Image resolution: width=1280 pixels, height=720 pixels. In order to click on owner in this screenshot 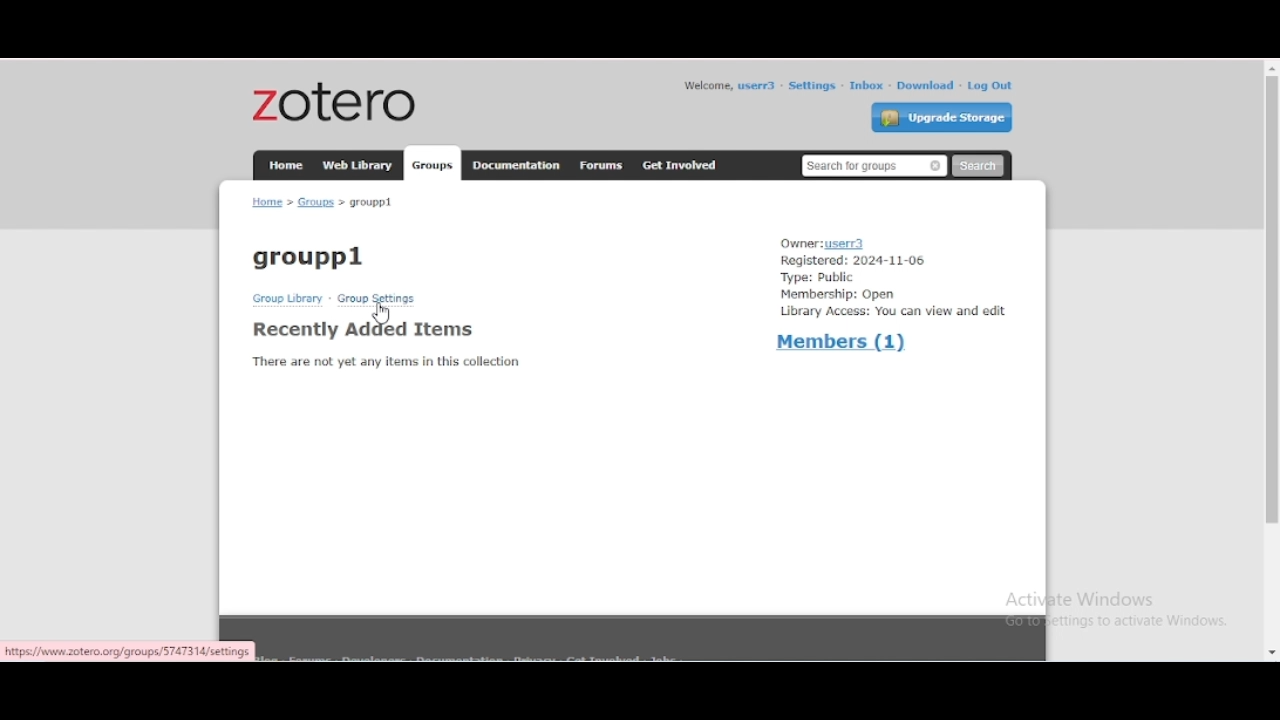, I will do `click(826, 243)`.